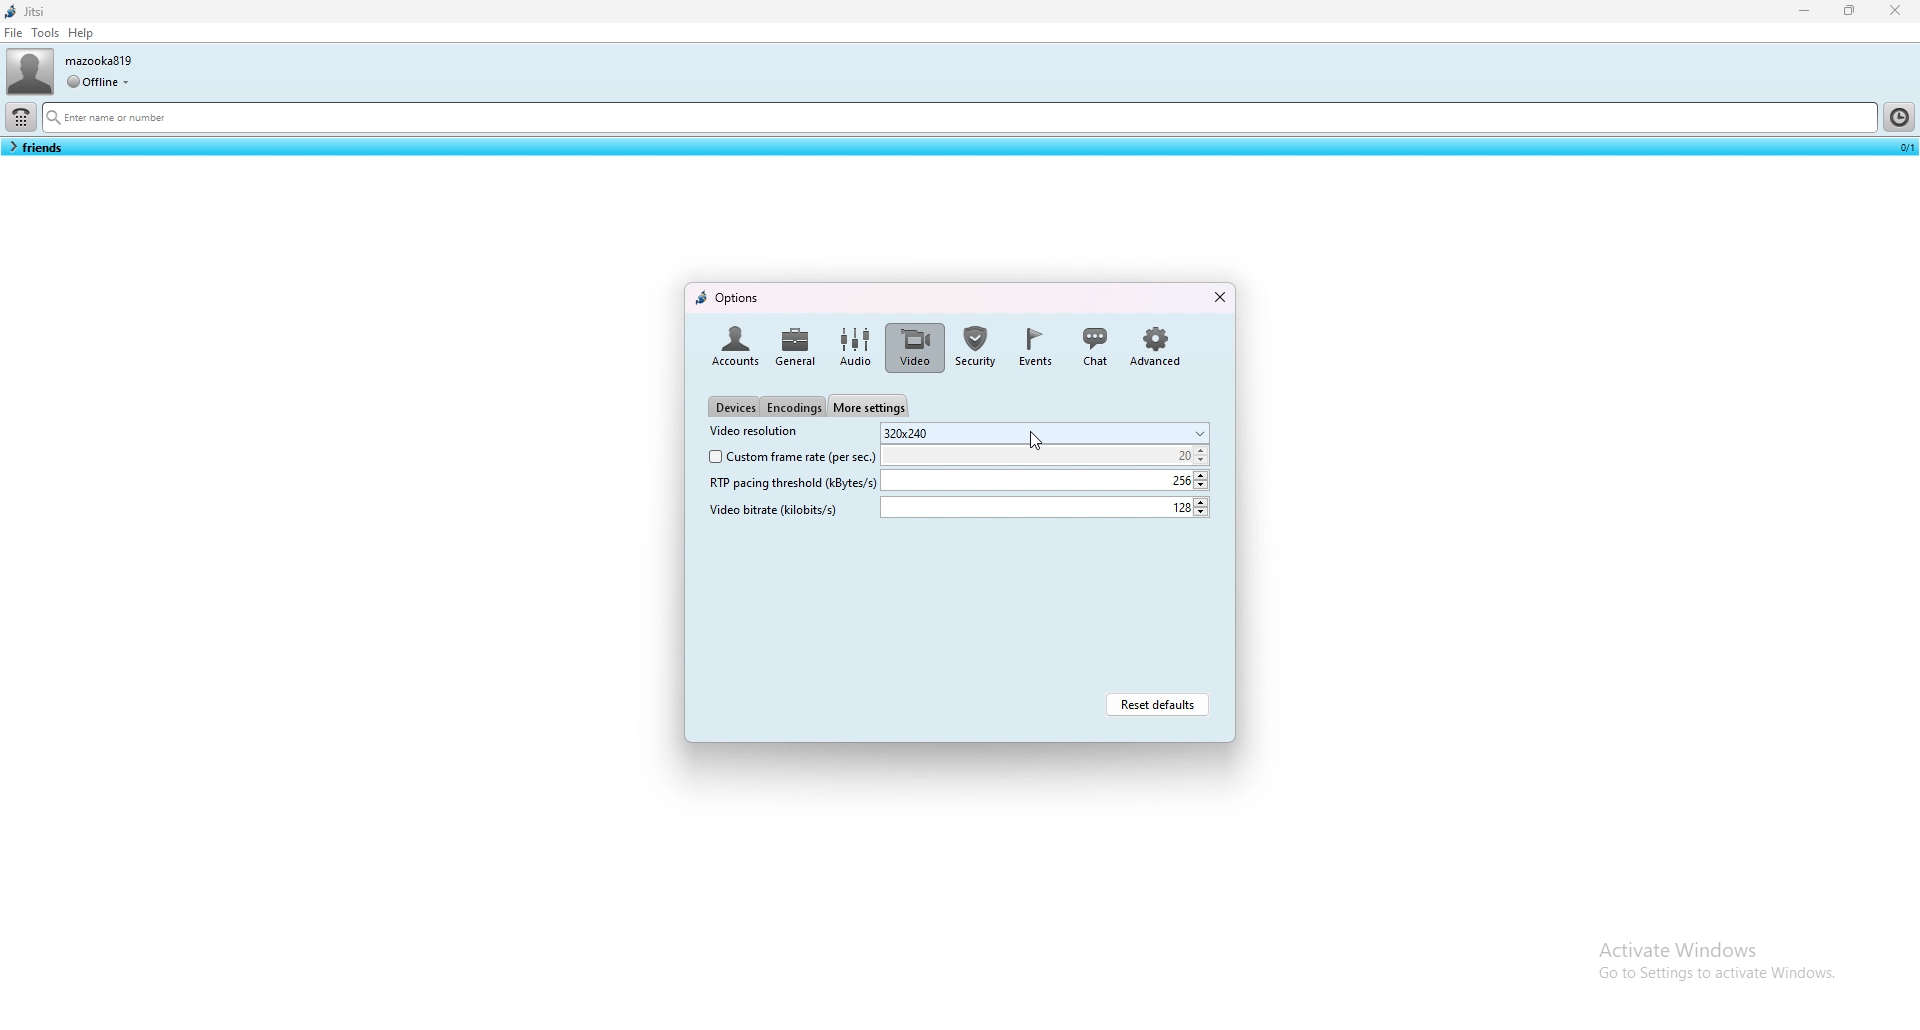  I want to click on selected, so click(1903, 146).